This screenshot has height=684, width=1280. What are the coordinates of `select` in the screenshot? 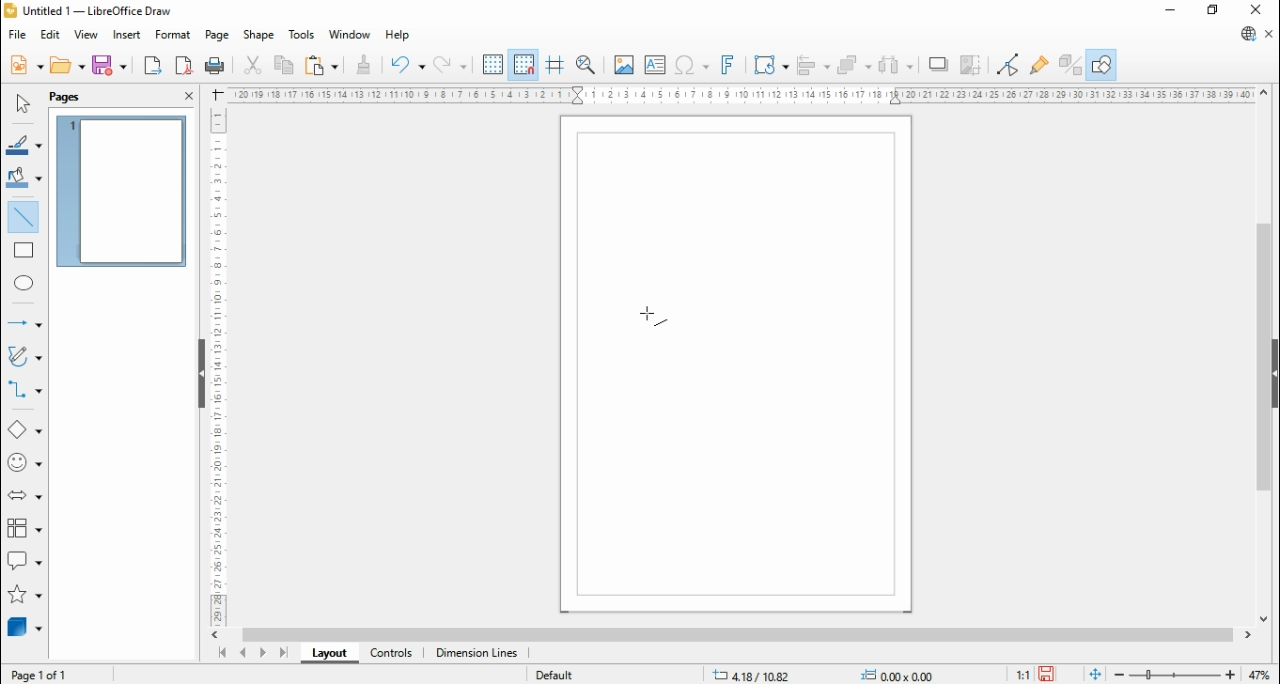 It's located at (21, 104).